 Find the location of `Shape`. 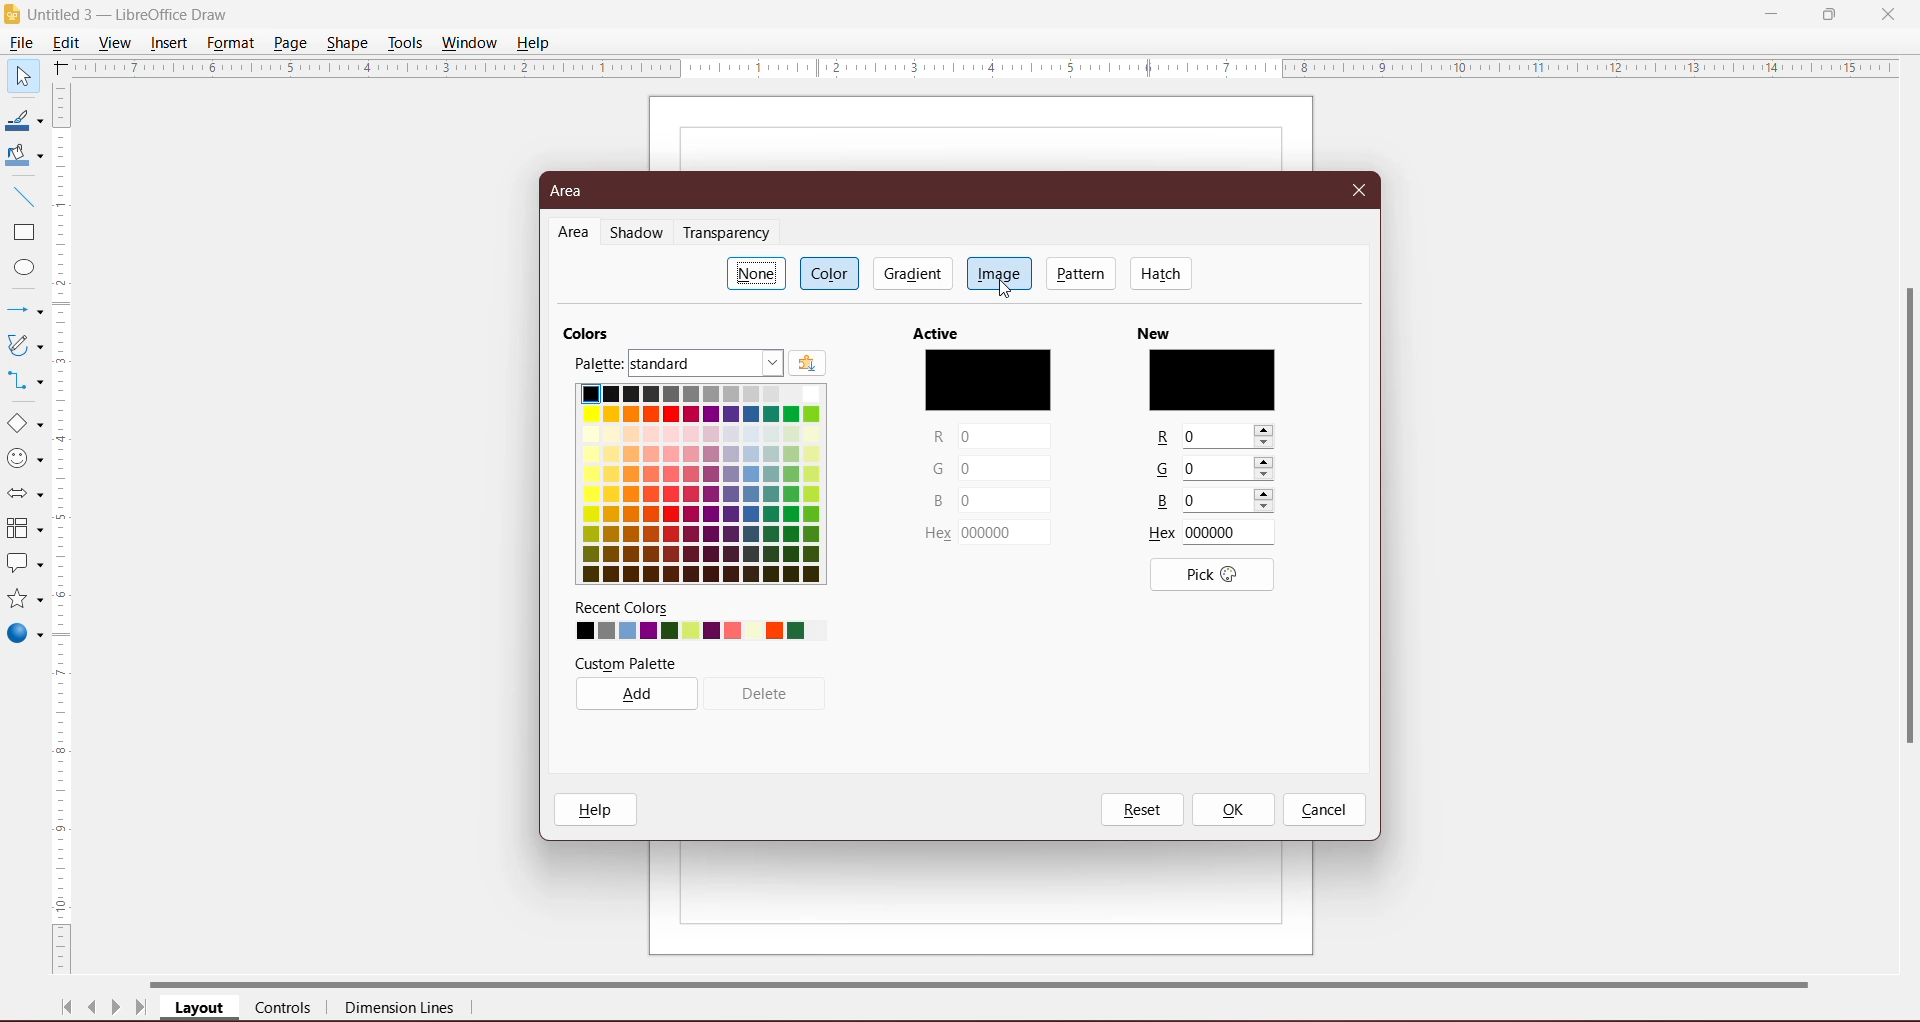

Shape is located at coordinates (349, 41).